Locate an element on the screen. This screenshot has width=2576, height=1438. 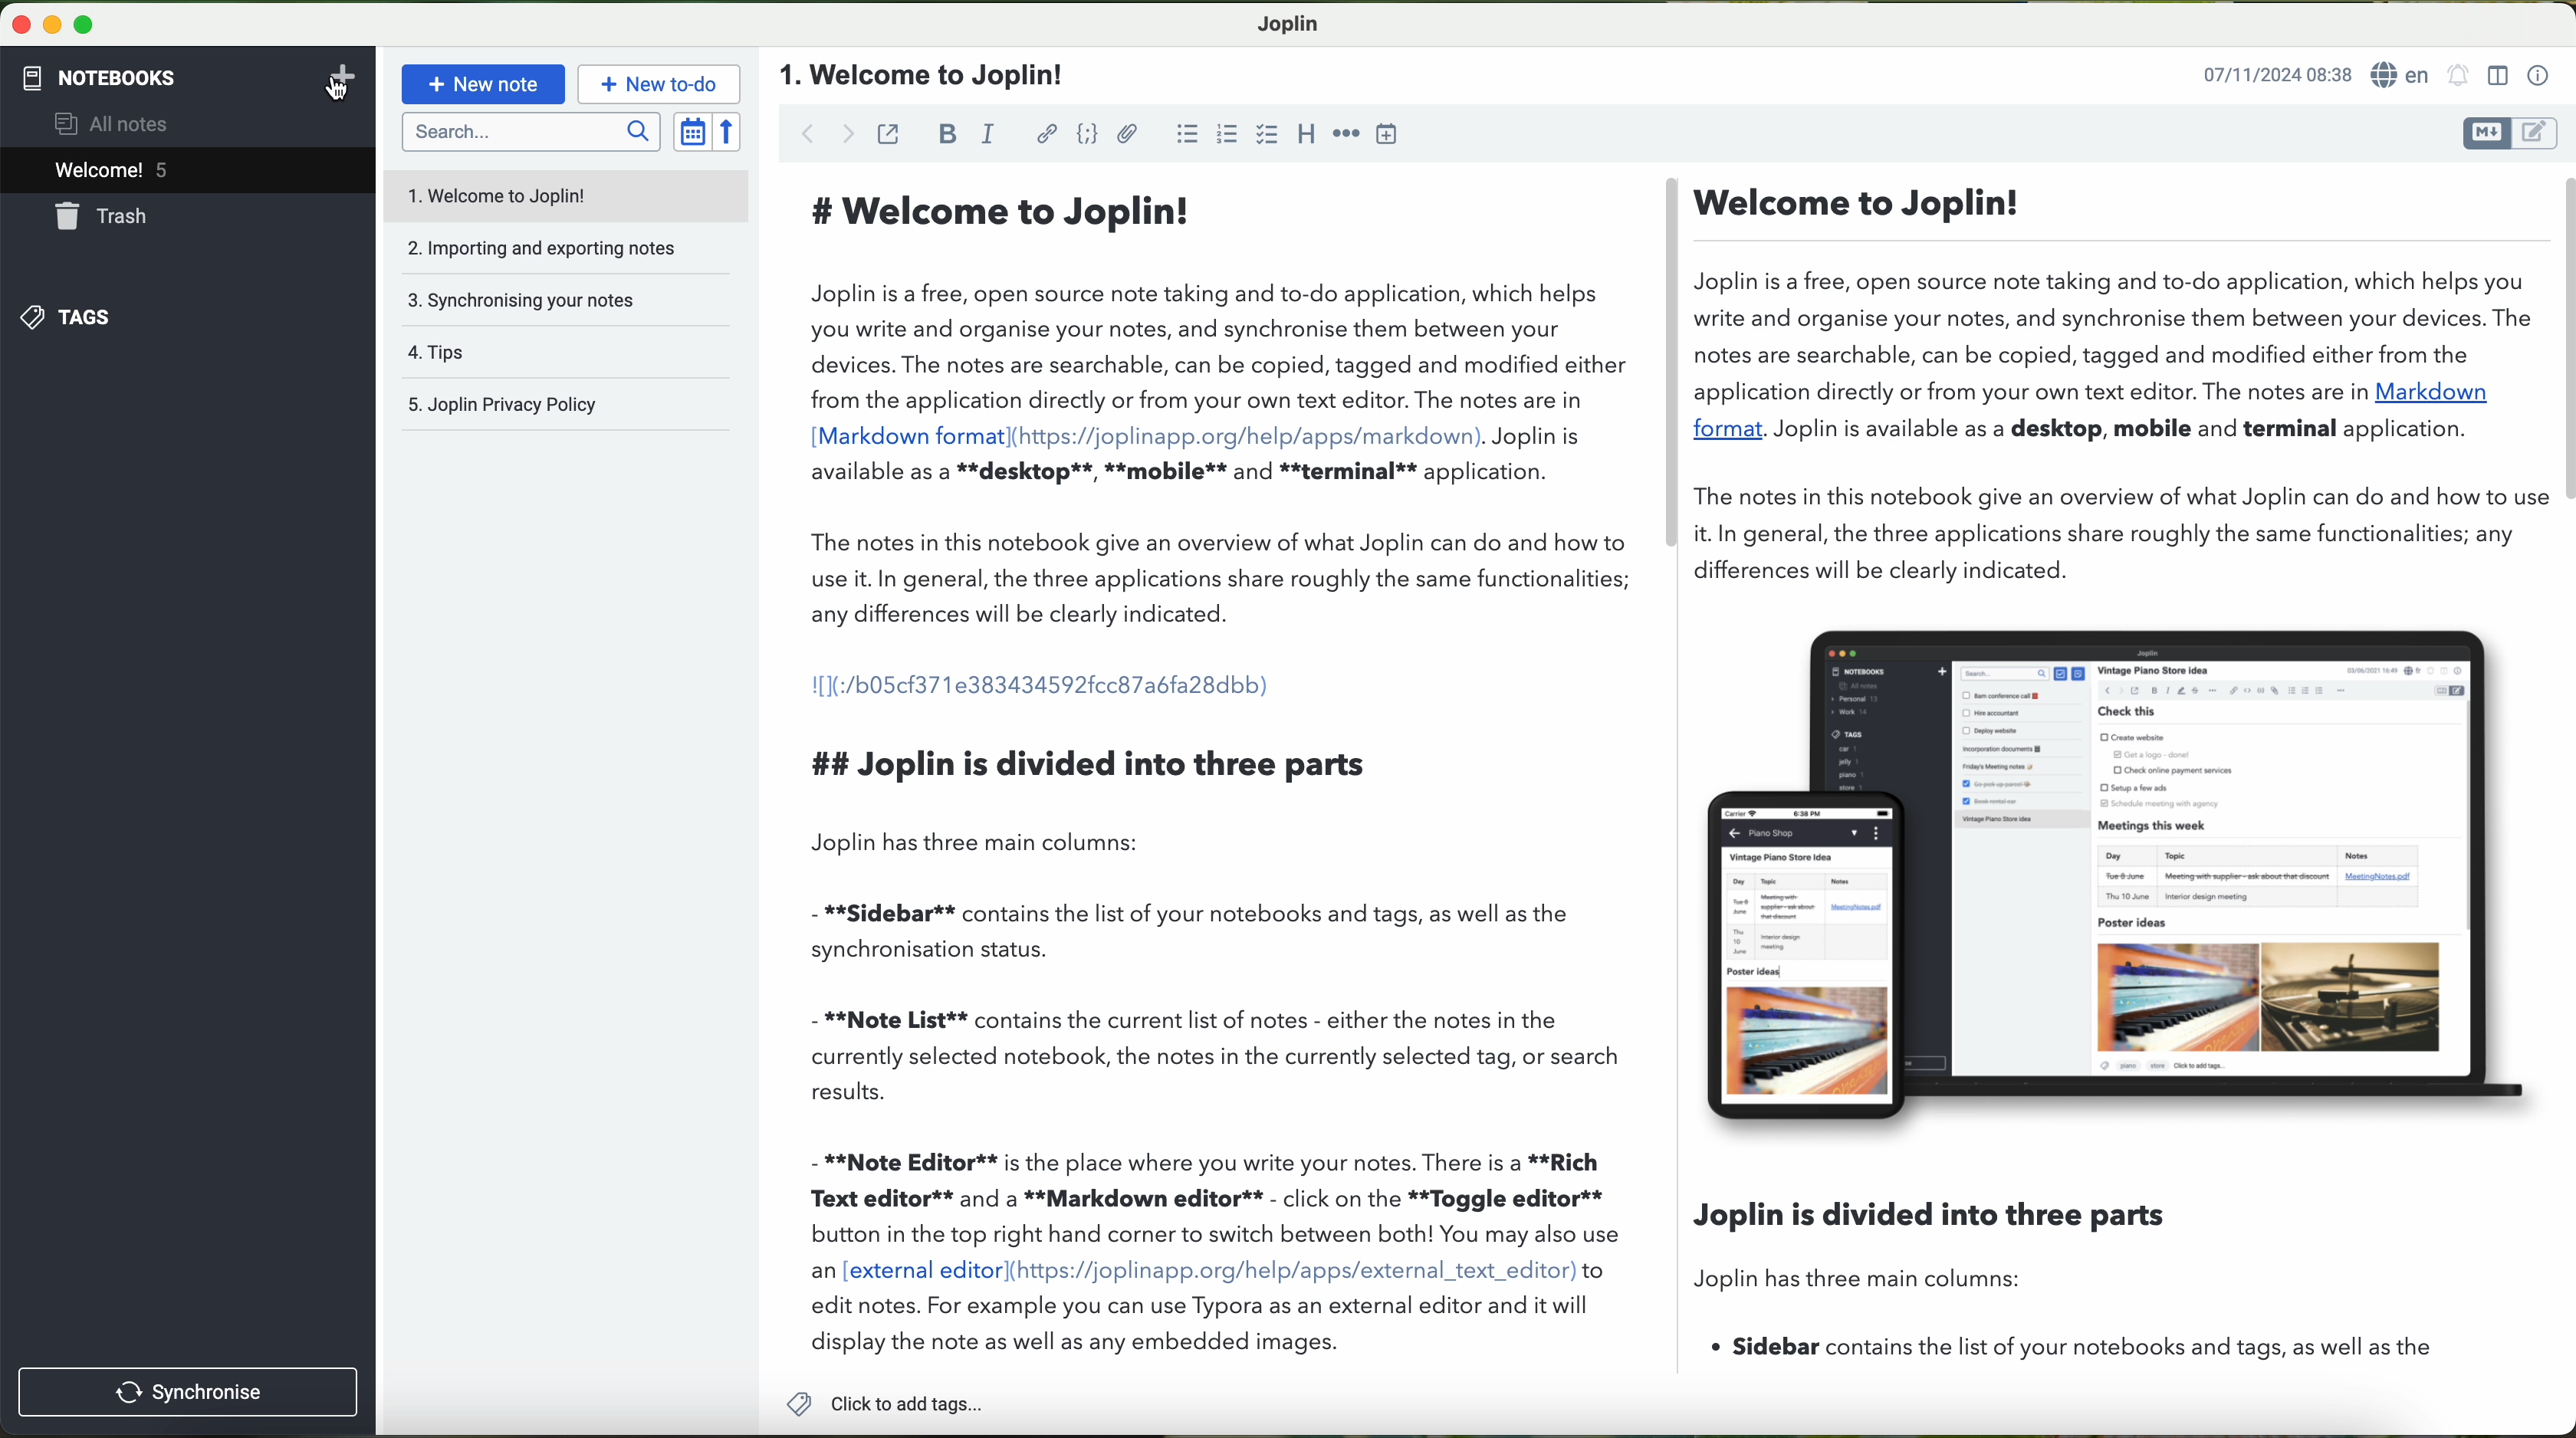
toggle editors is located at coordinates (2511, 134).